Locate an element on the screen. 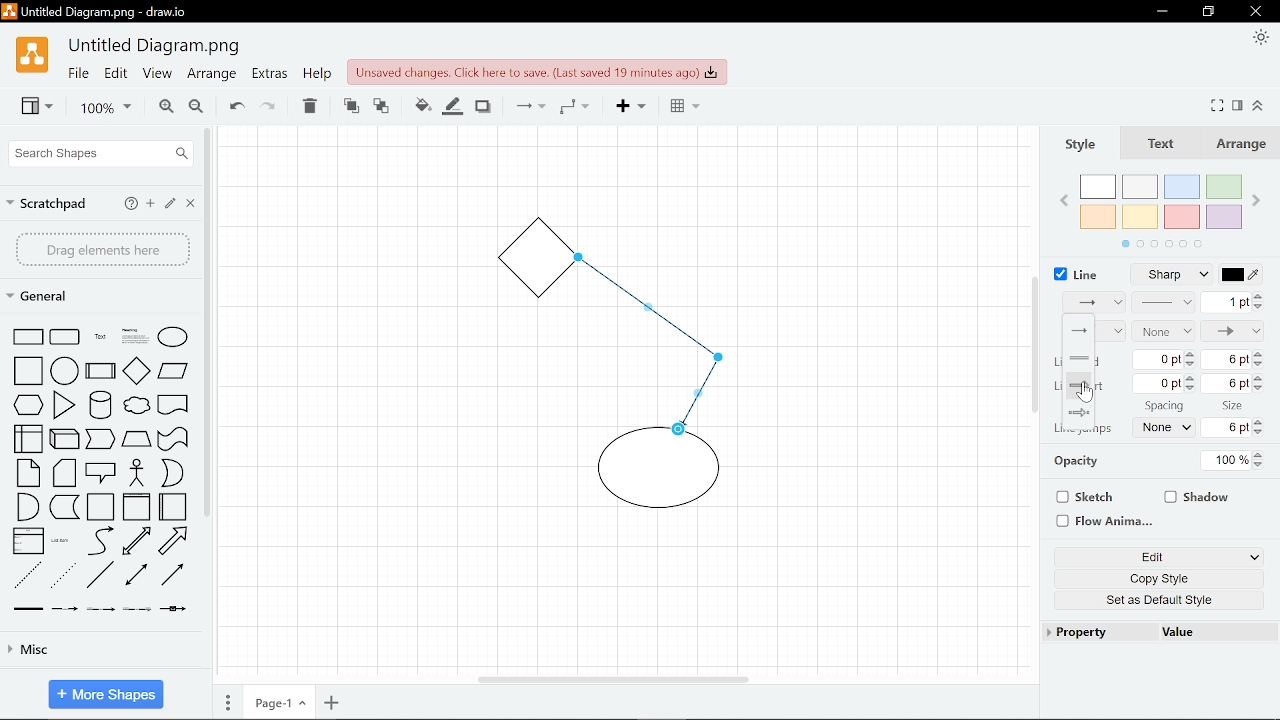 This screenshot has height=720, width=1280. shape is located at coordinates (100, 337).